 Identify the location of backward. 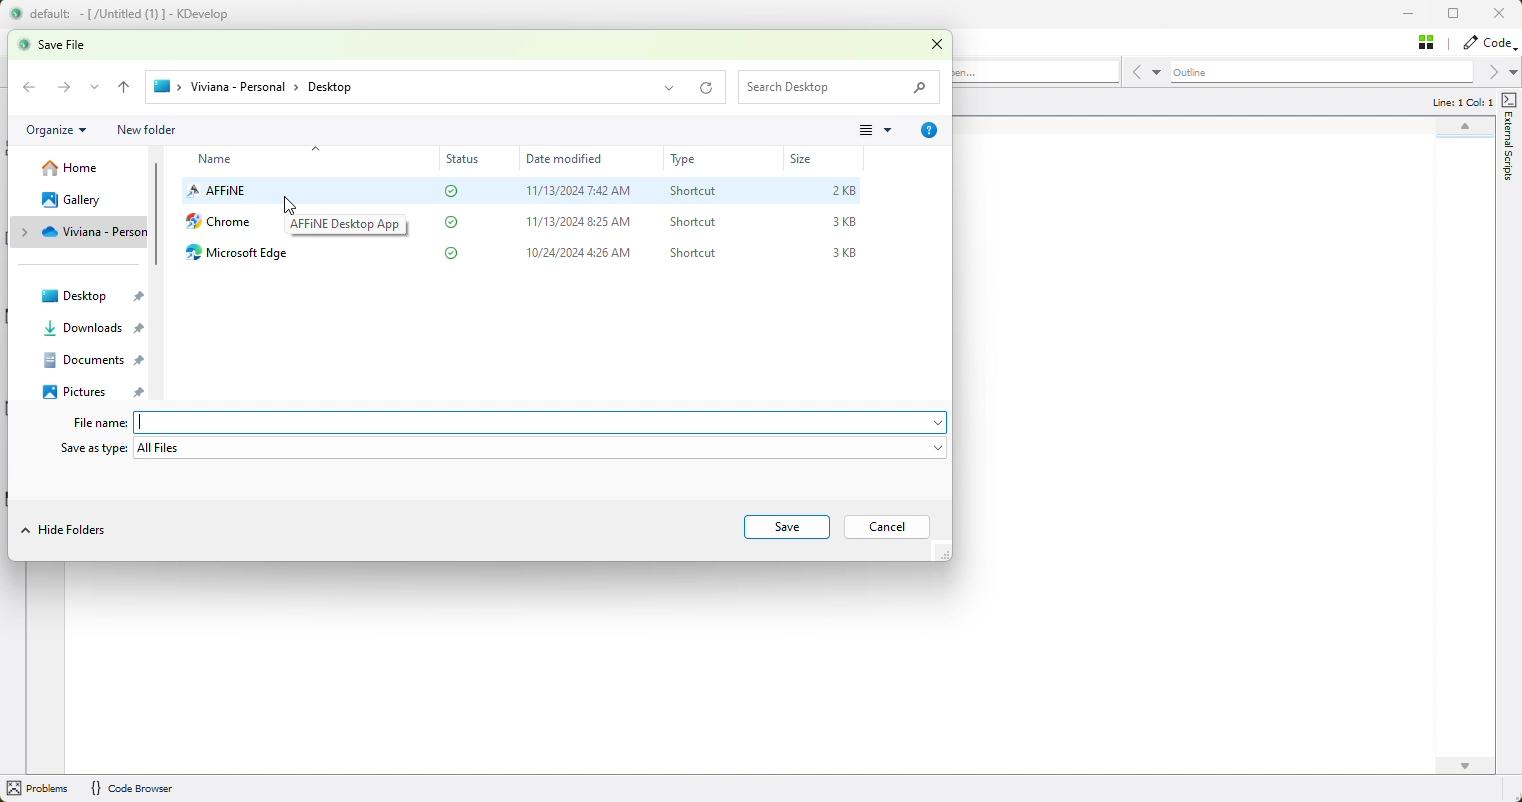
(28, 88).